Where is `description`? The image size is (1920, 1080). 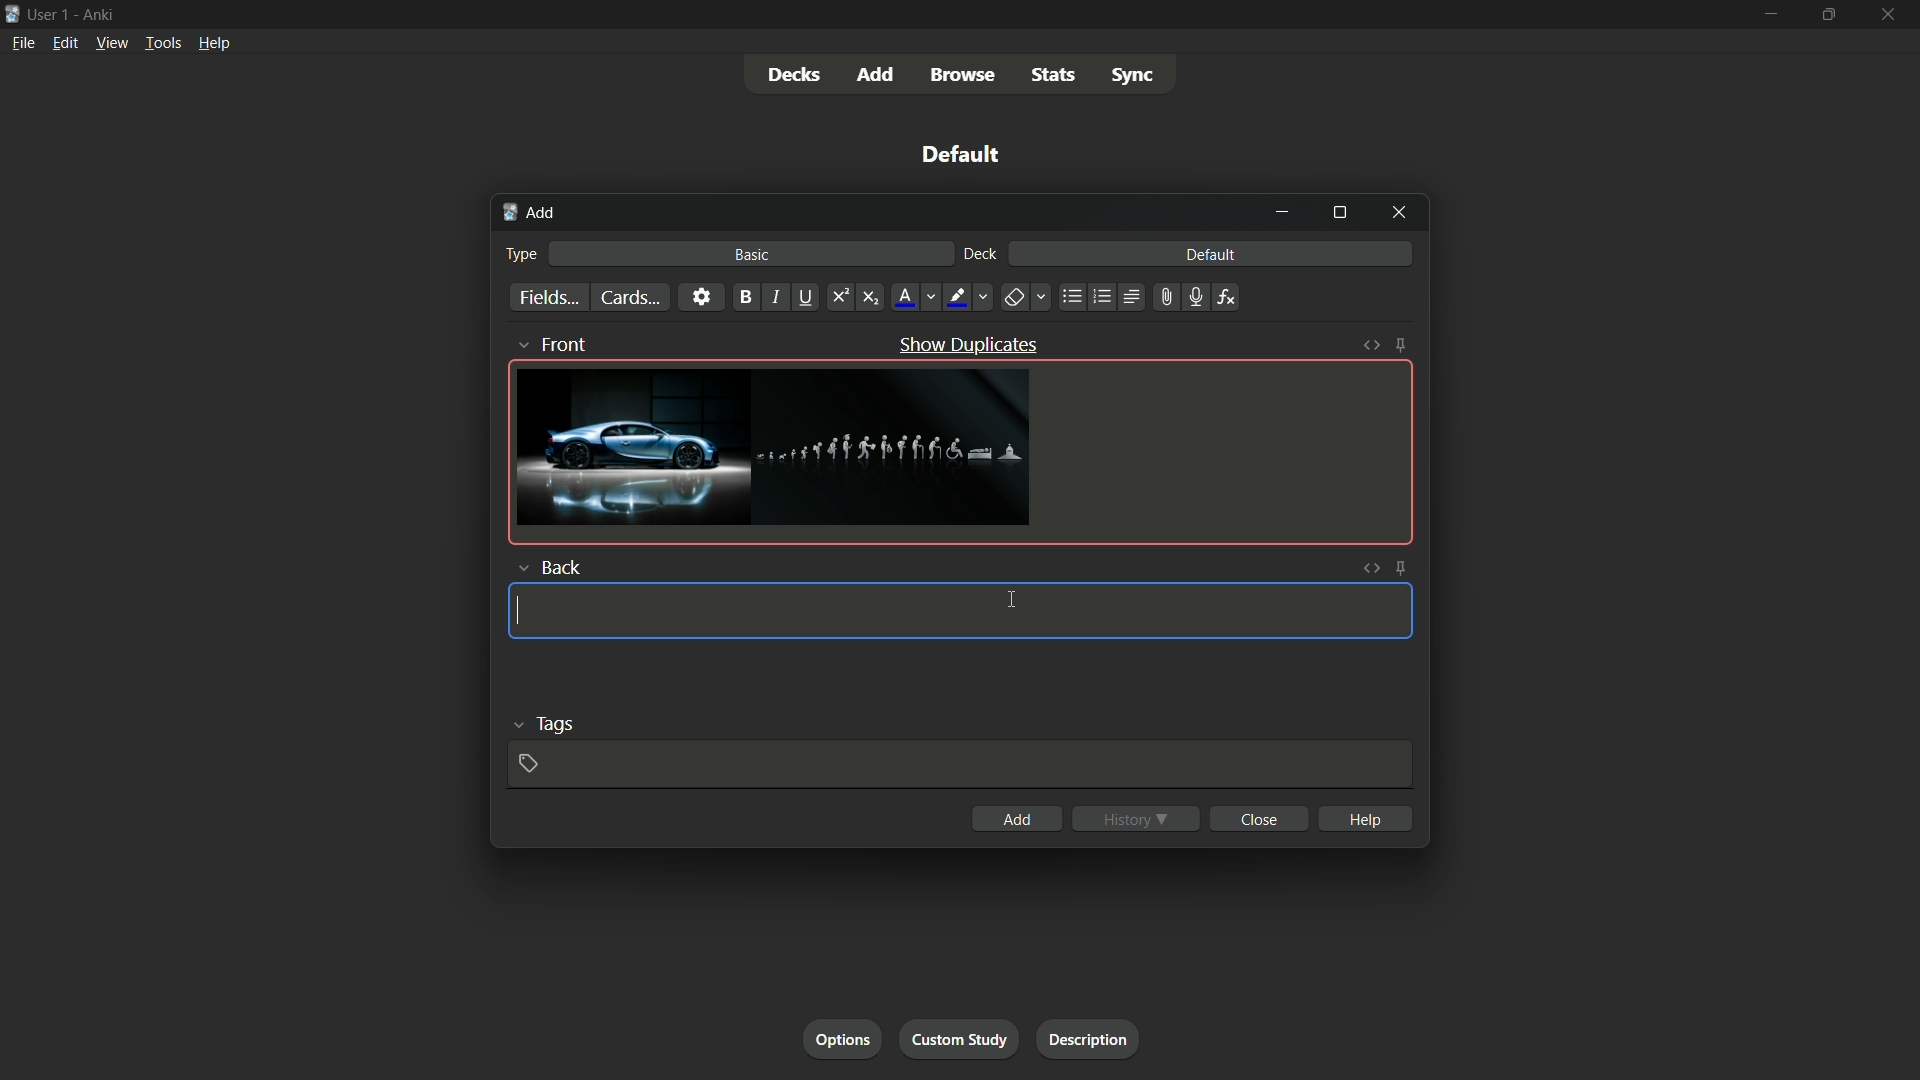 description is located at coordinates (1084, 1036).